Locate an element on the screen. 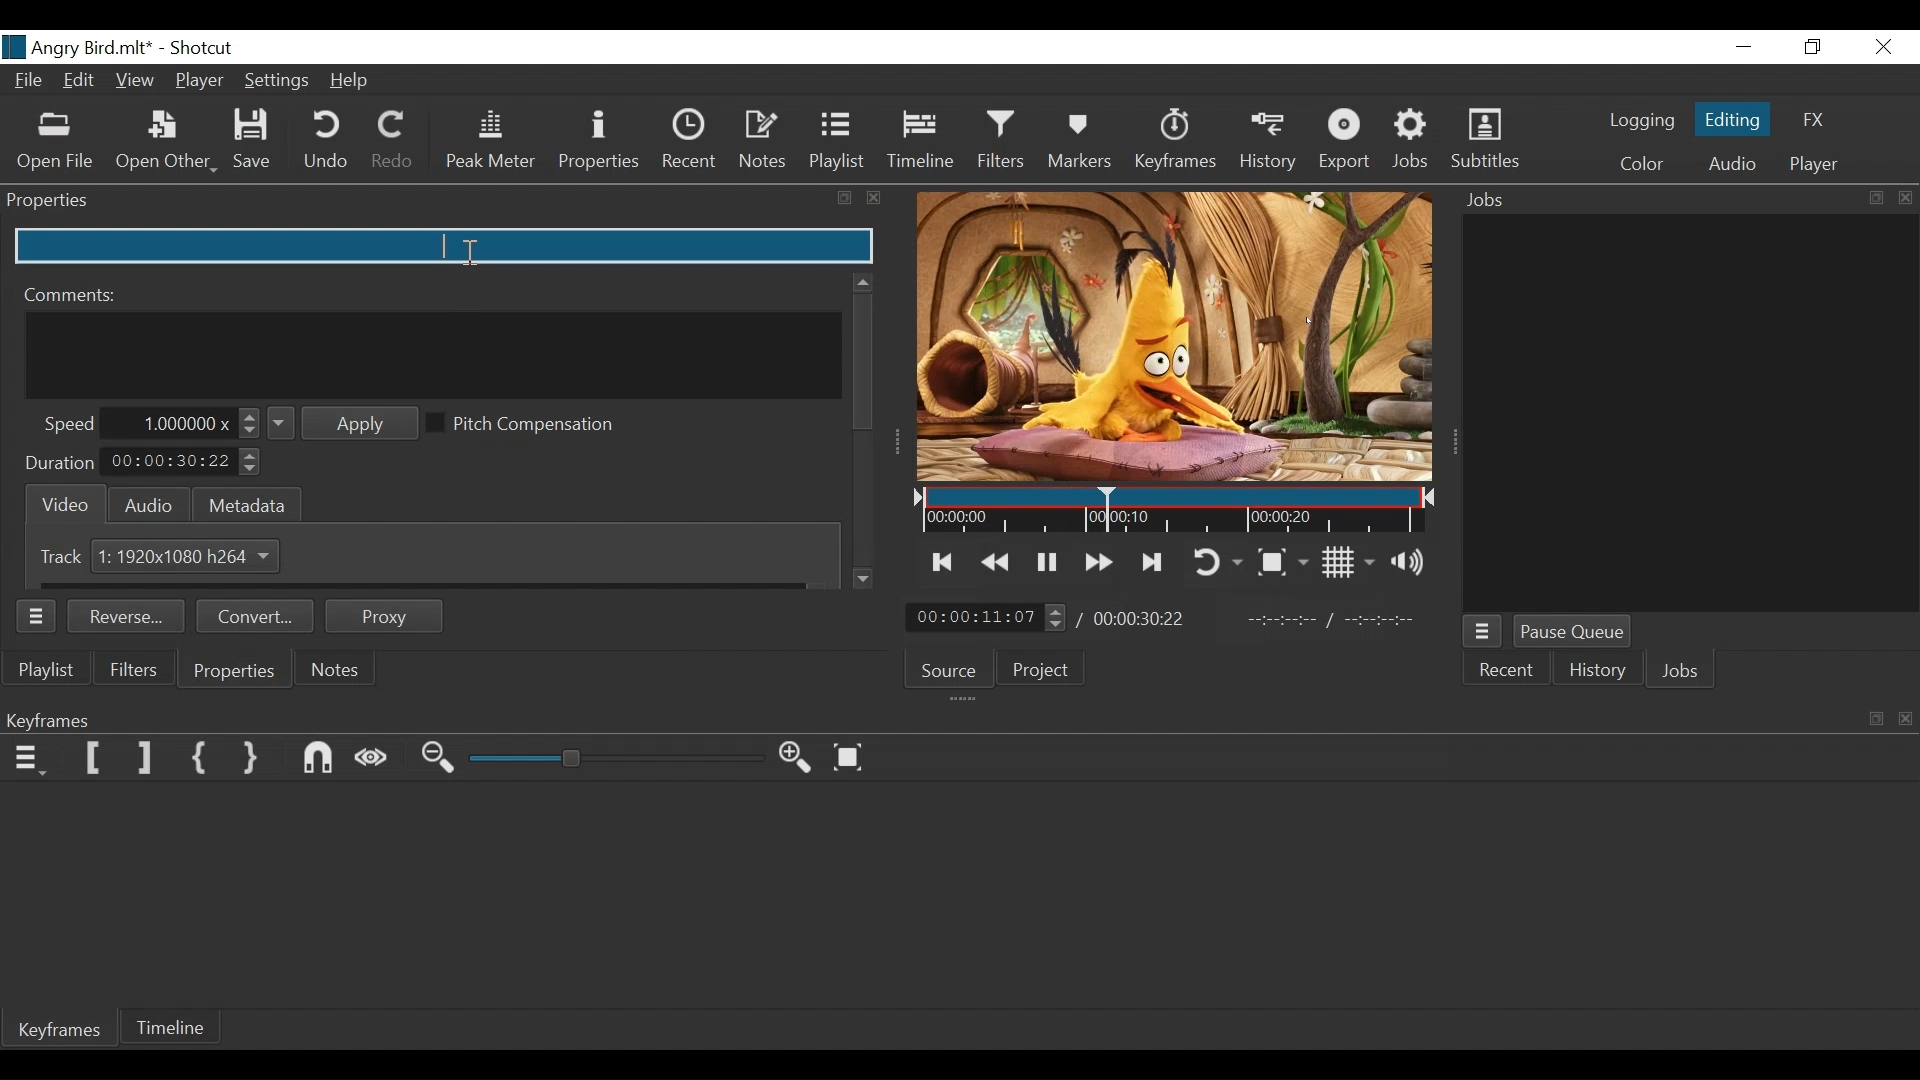 This screenshot has width=1920, height=1080. Editing is located at coordinates (1731, 118).